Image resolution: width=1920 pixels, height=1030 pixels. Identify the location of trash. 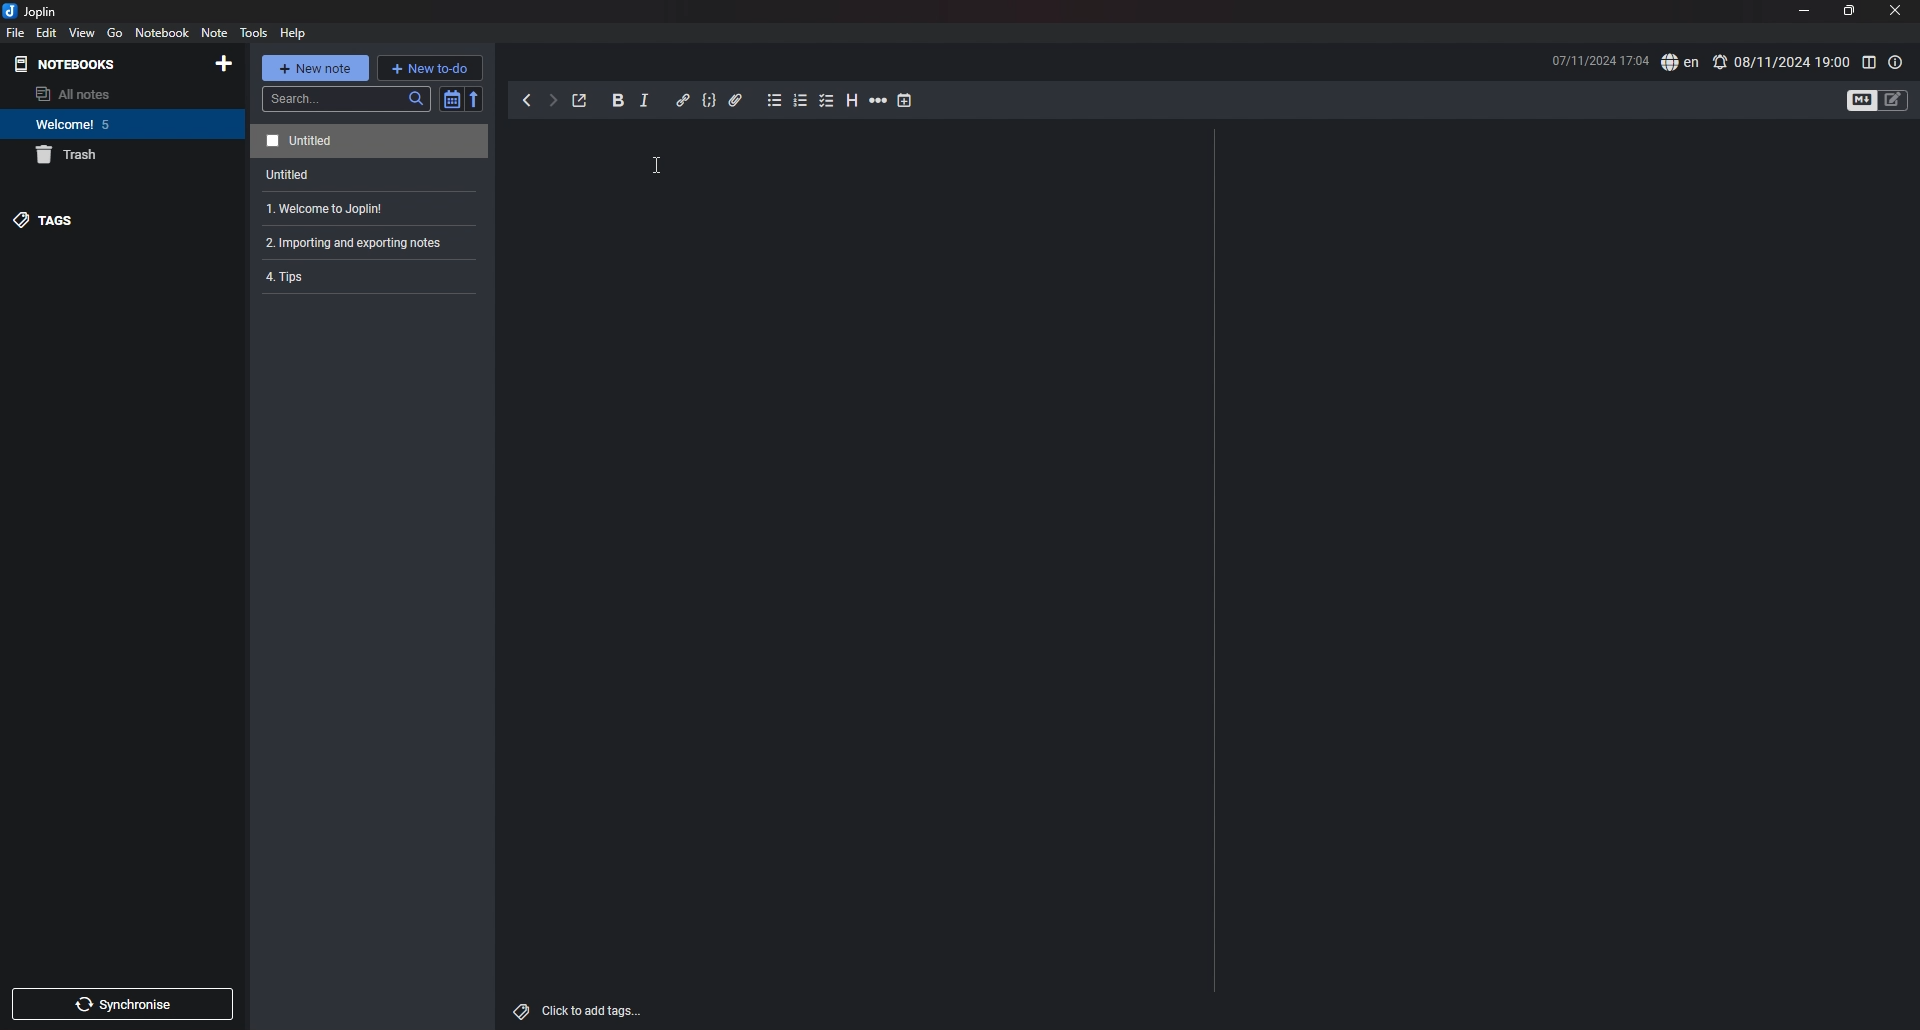
(111, 155).